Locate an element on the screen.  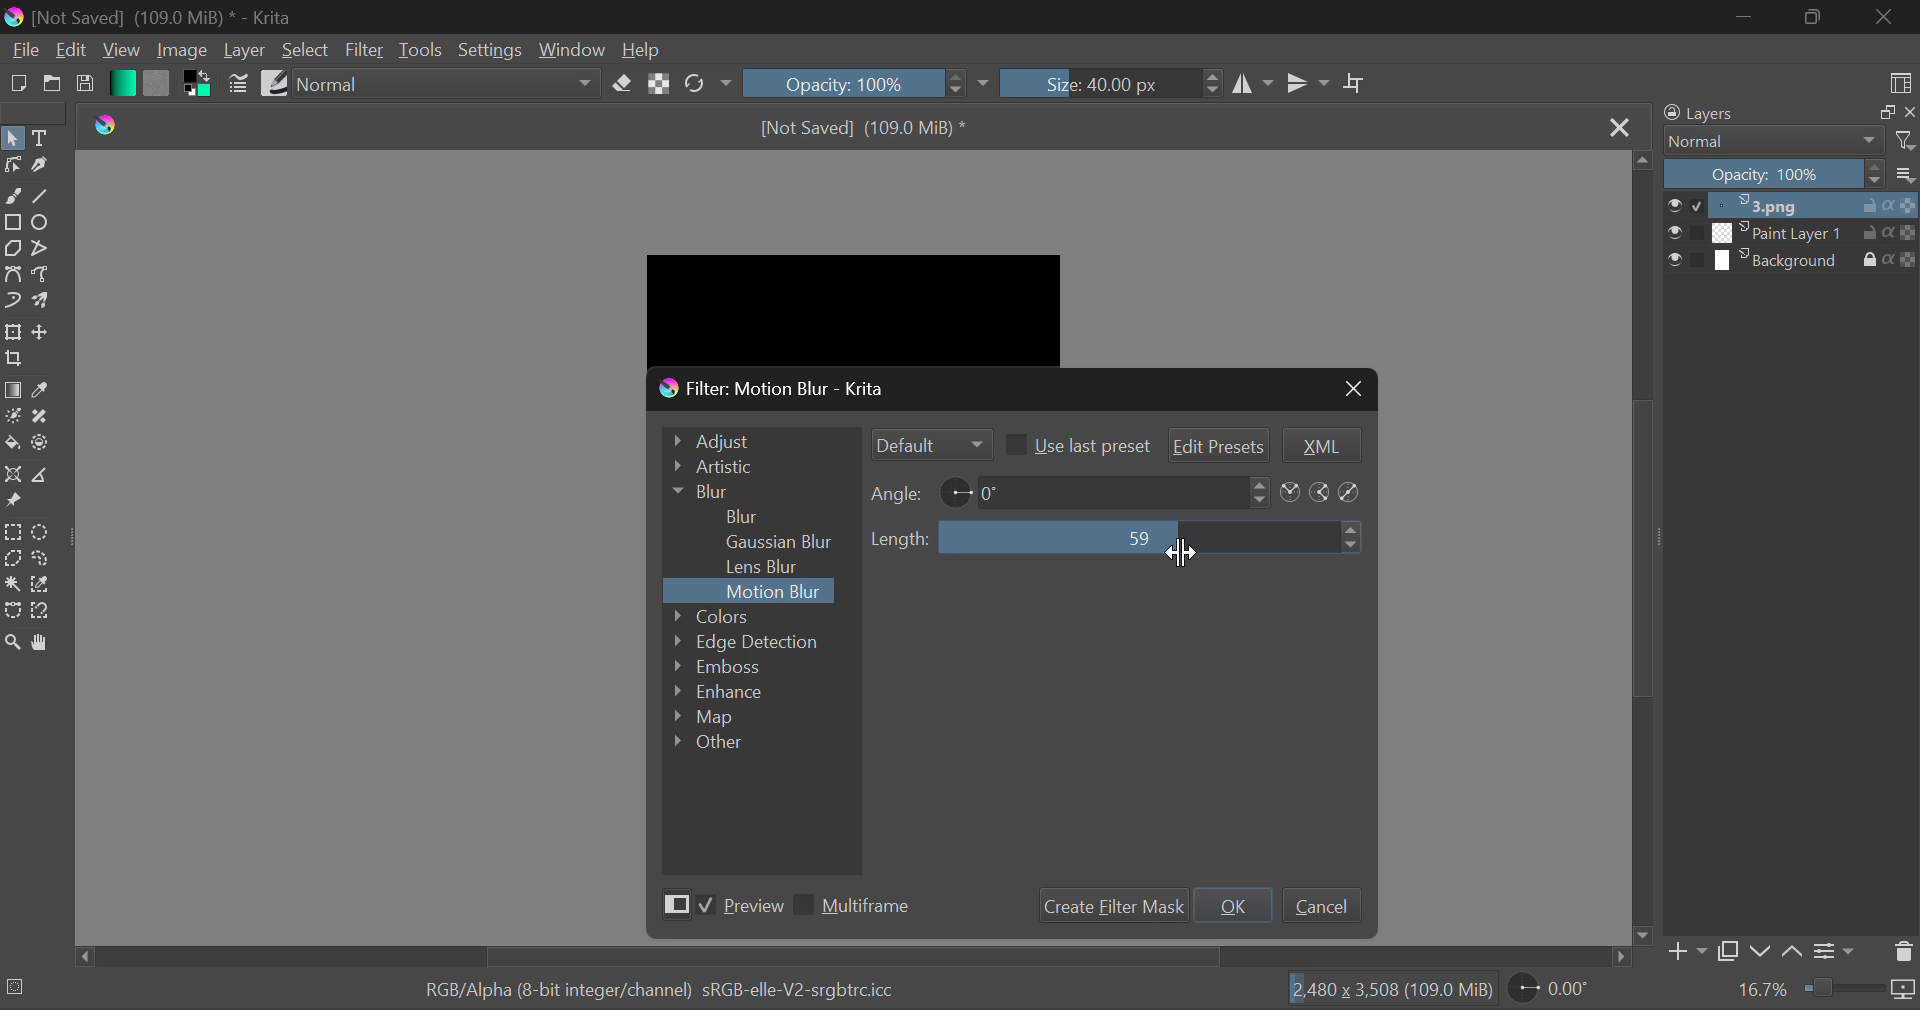
Edit Presets is located at coordinates (1220, 443).